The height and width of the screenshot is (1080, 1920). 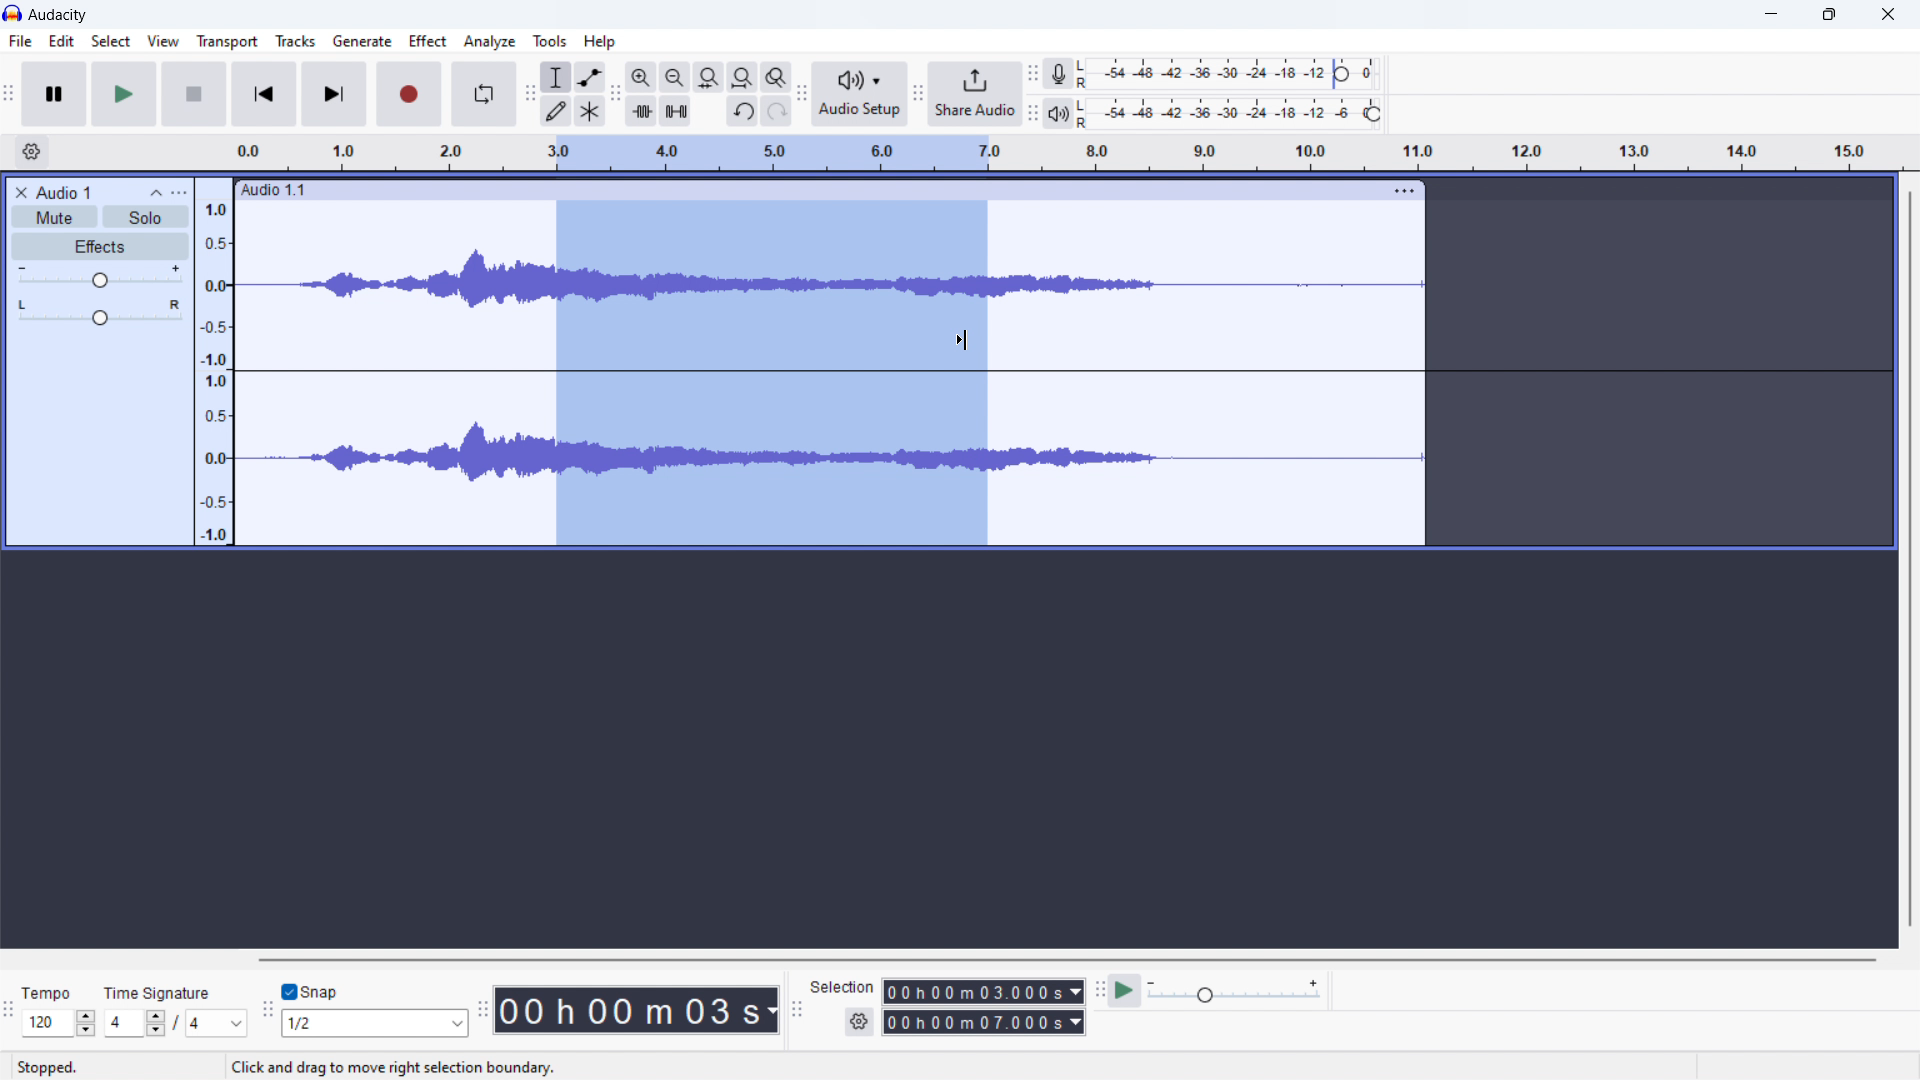 I want to click on time signature, so click(x=1064, y=150).